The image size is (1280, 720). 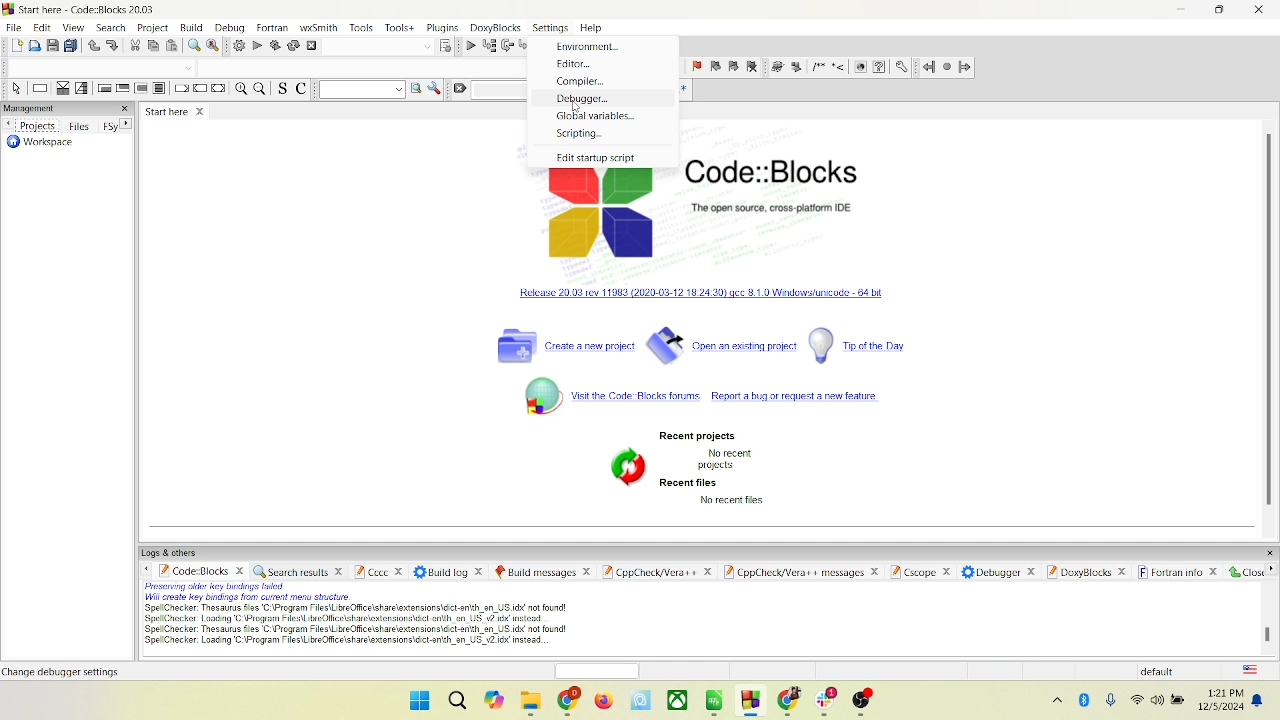 What do you see at coordinates (451, 572) in the screenshot?
I see `build log` at bounding box center [451, 572].